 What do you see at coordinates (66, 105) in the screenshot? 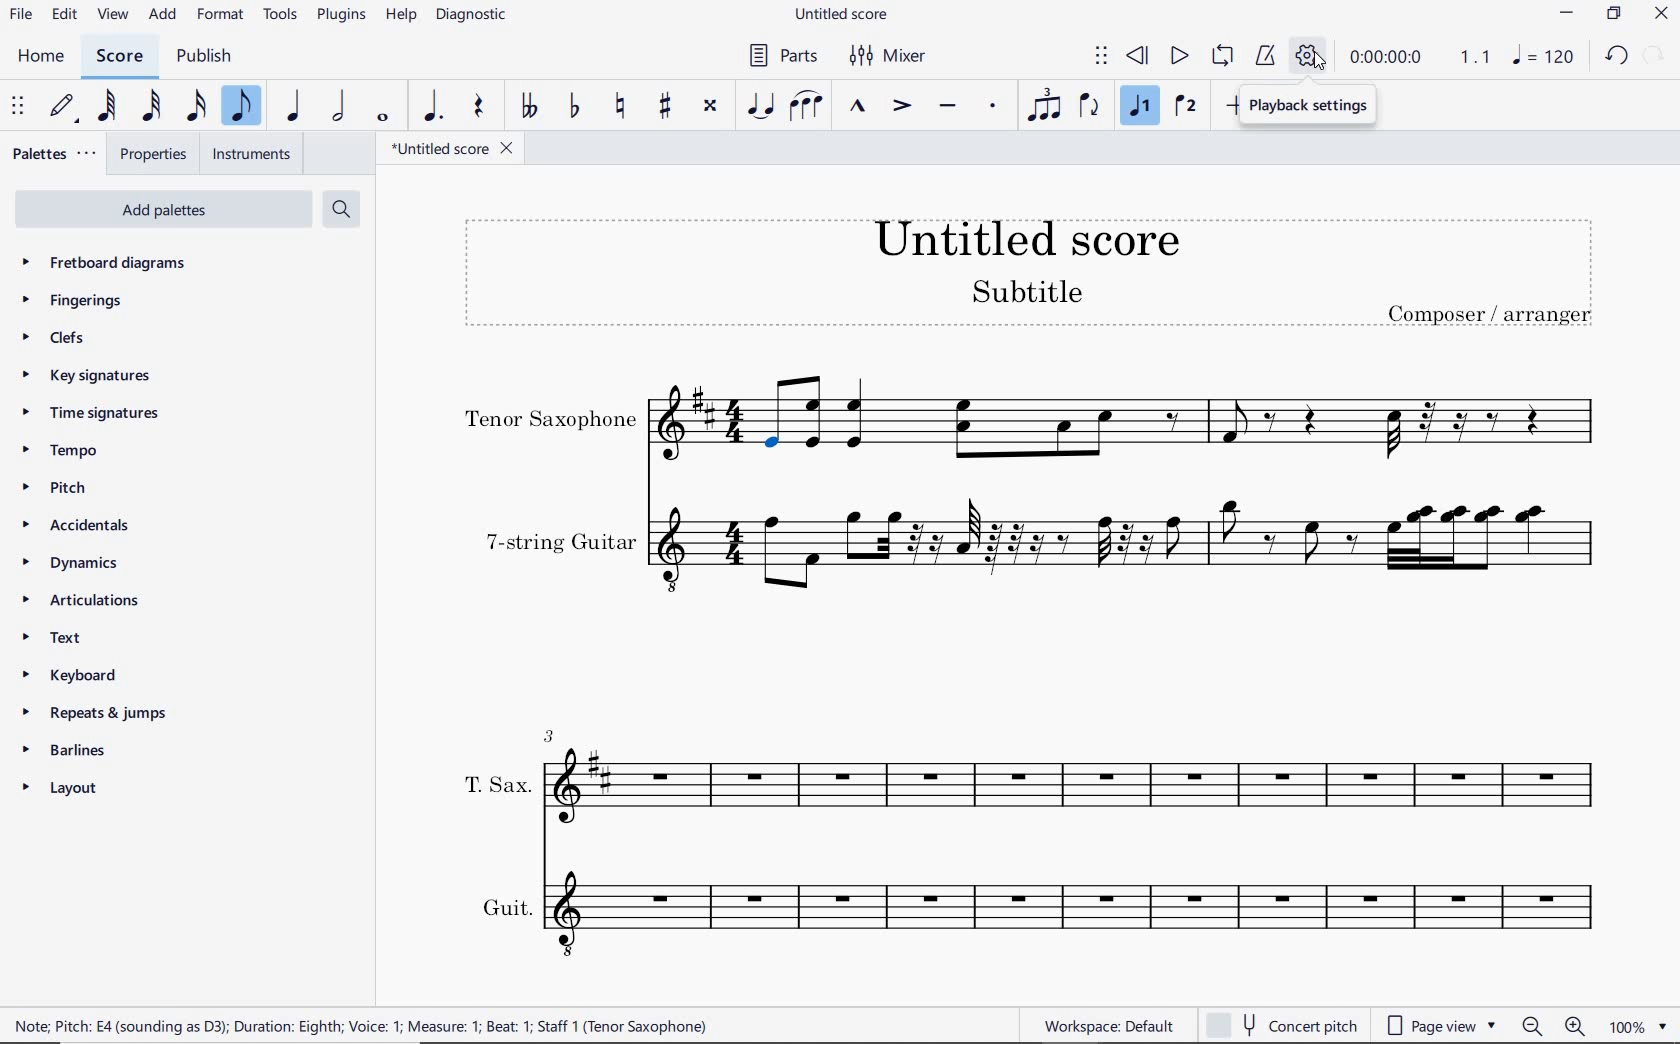
I see `DEFAULT (STEP TIME)` at bounding box center [66, 105].